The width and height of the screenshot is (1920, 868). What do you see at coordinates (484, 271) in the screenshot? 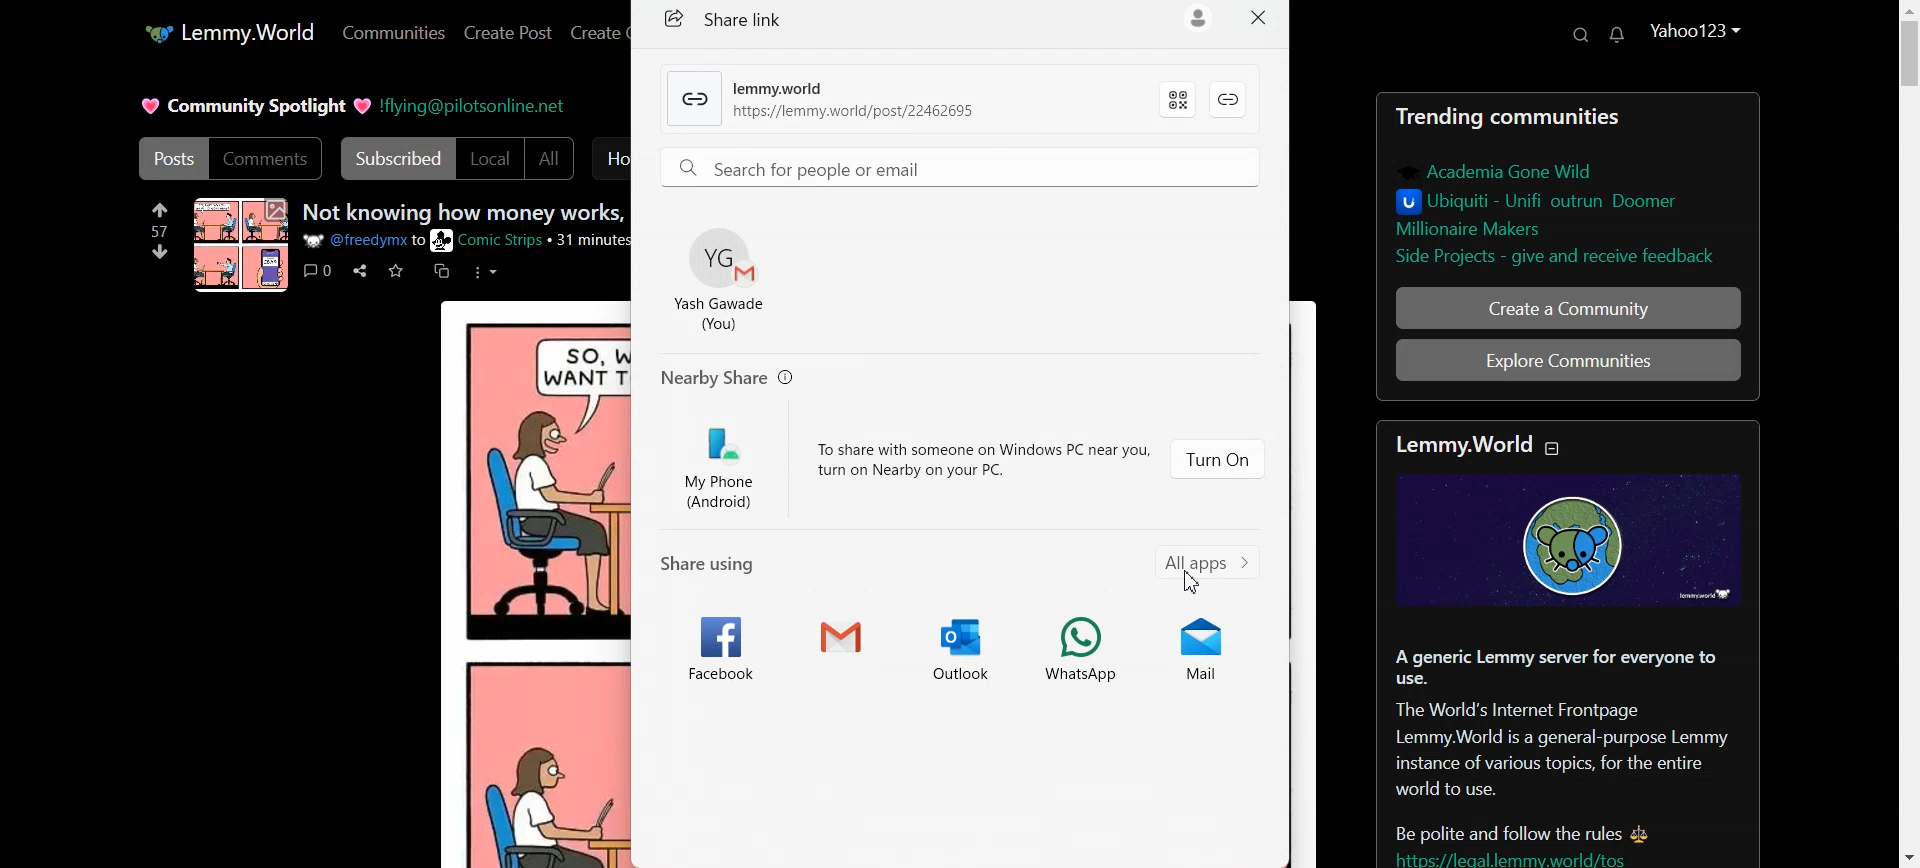
I see `More` at bounding box center [484, 271].